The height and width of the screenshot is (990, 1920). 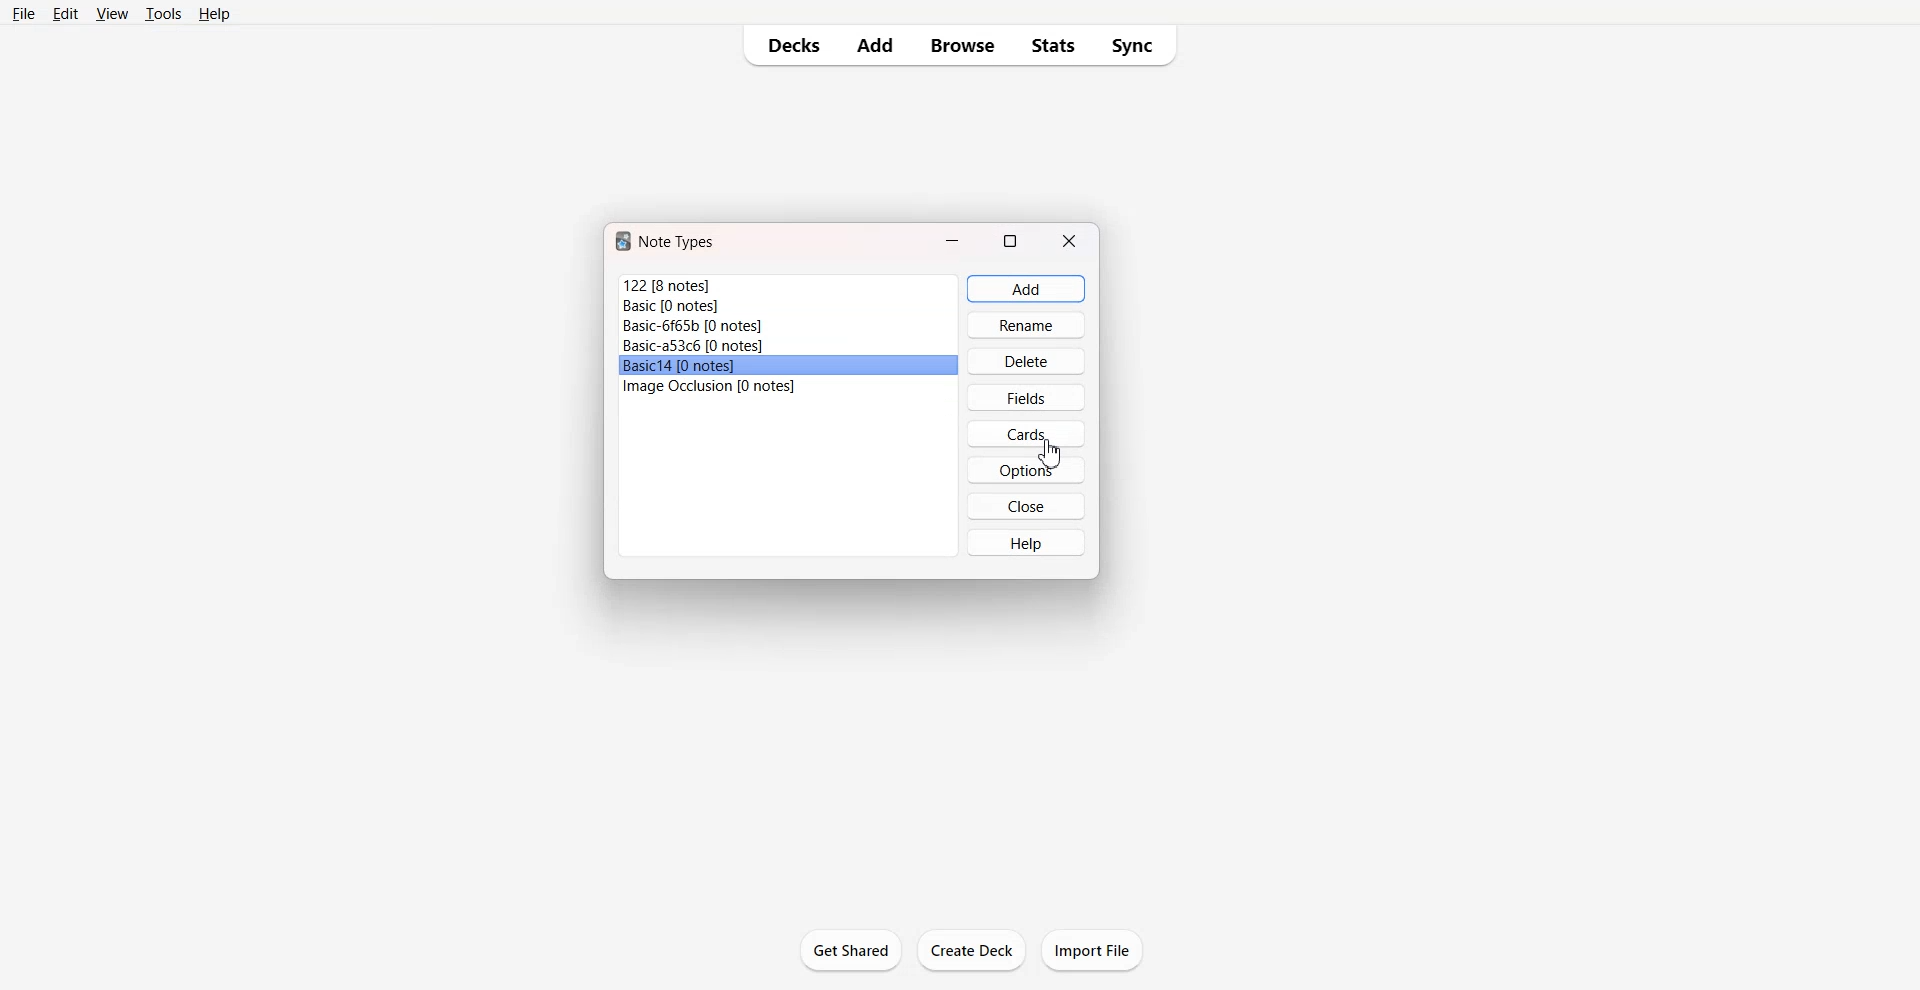 I want to click on Close, so click(x=1070, y=240).